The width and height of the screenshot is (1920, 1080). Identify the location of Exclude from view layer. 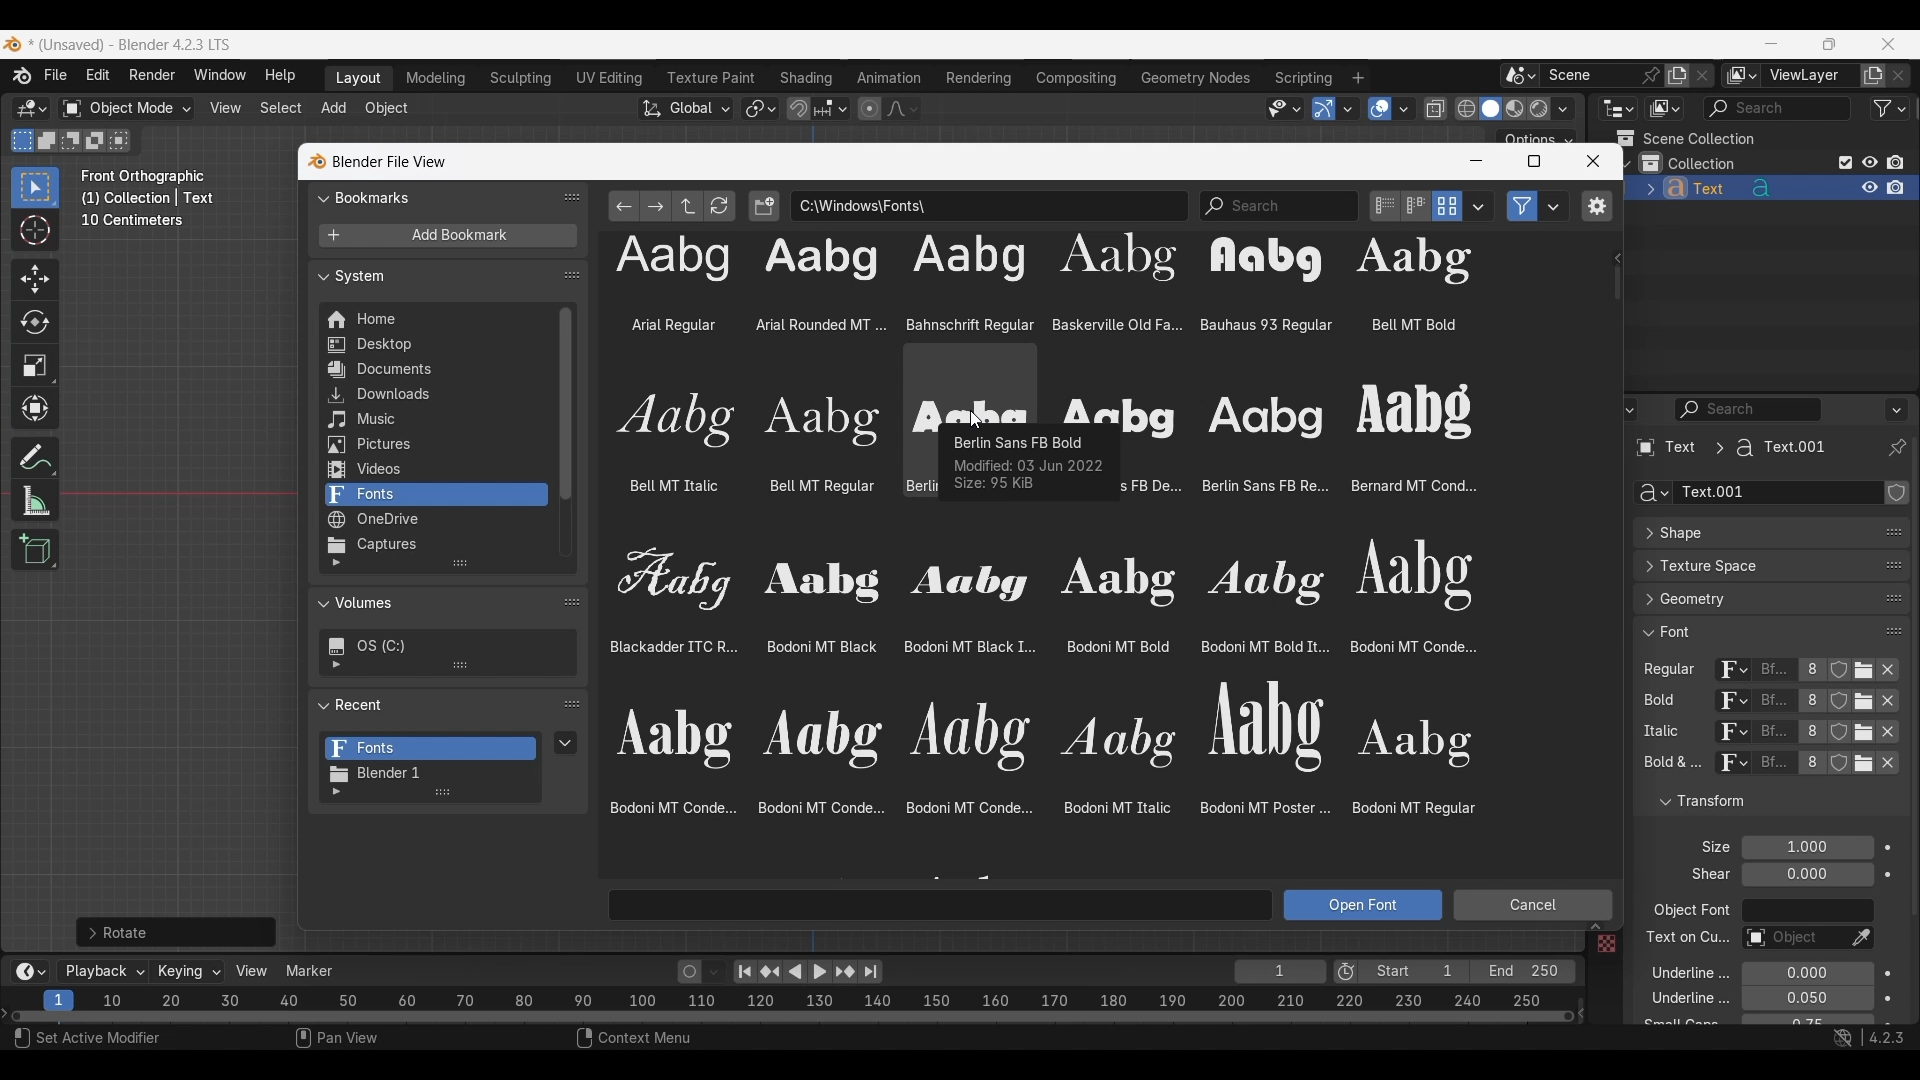
(1846, 162).